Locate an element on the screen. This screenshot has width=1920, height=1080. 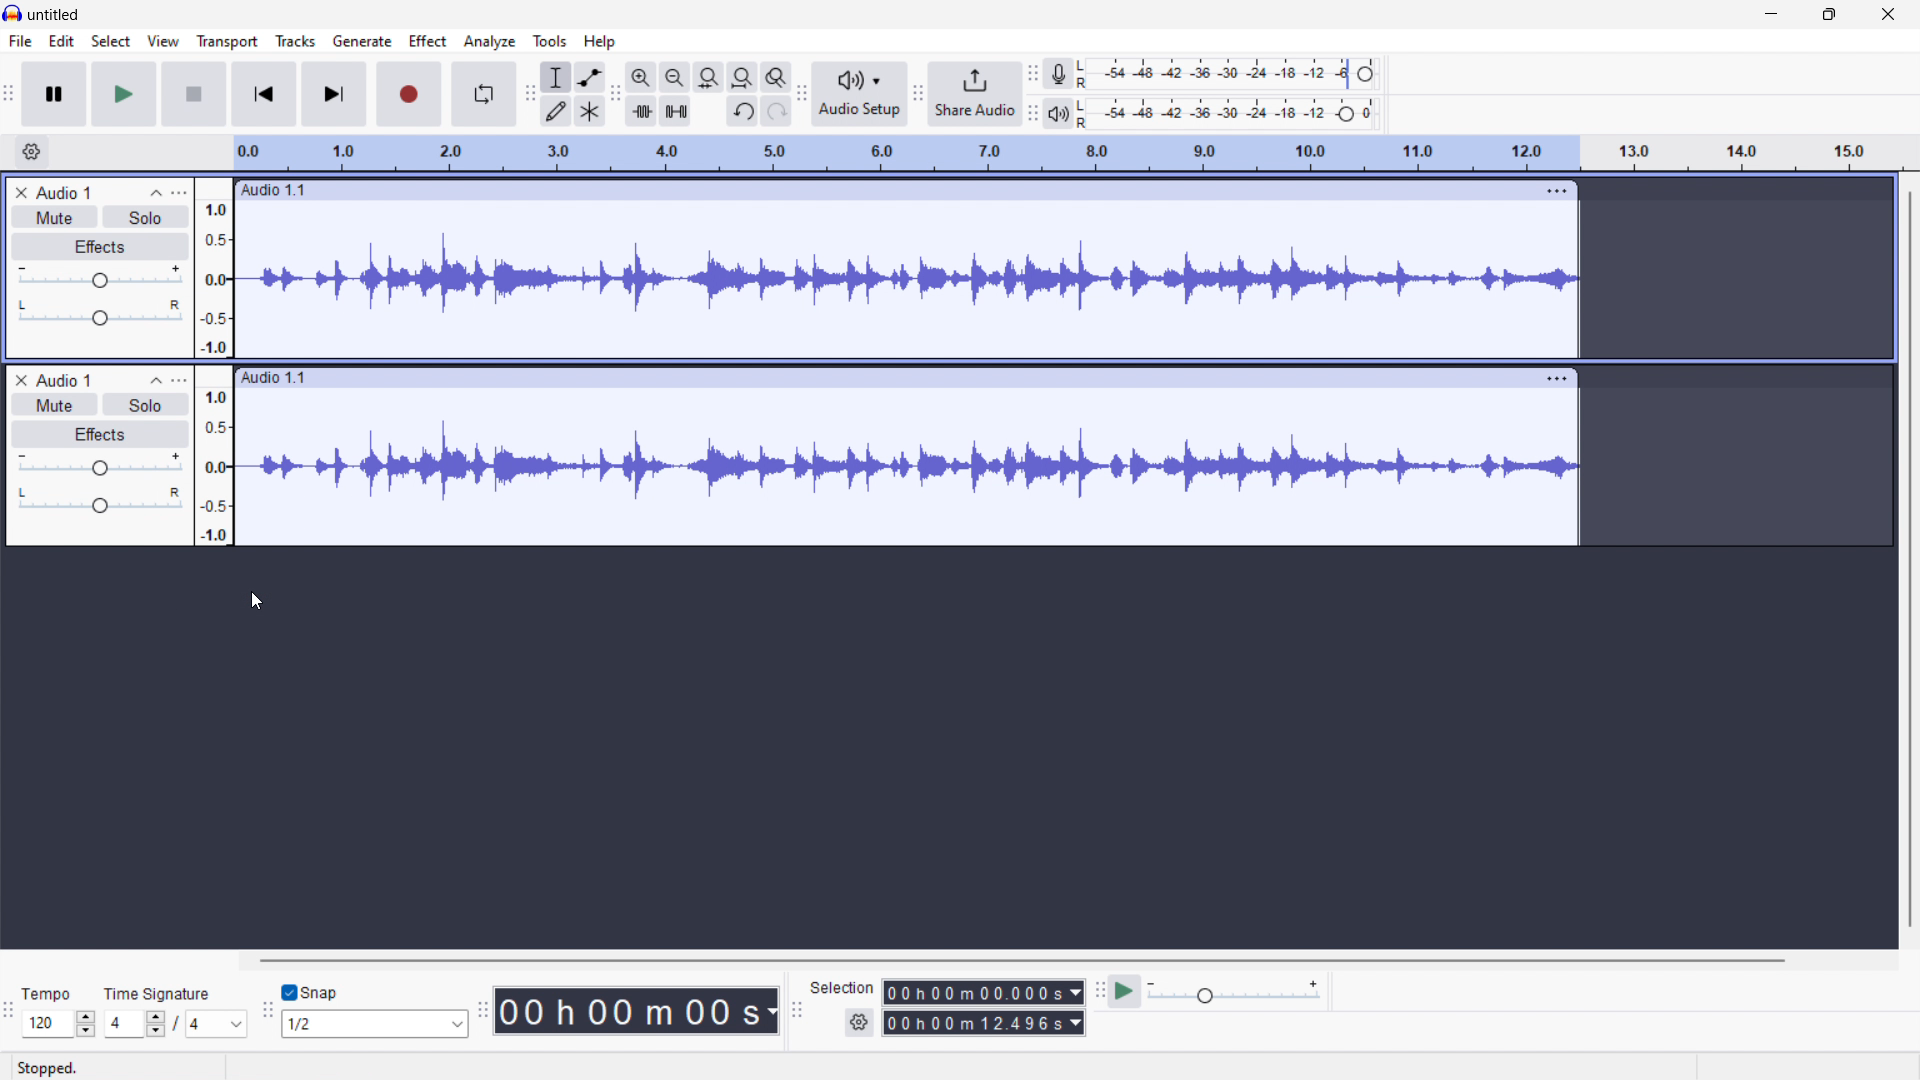
analyze is located at coordinates (489, 41).